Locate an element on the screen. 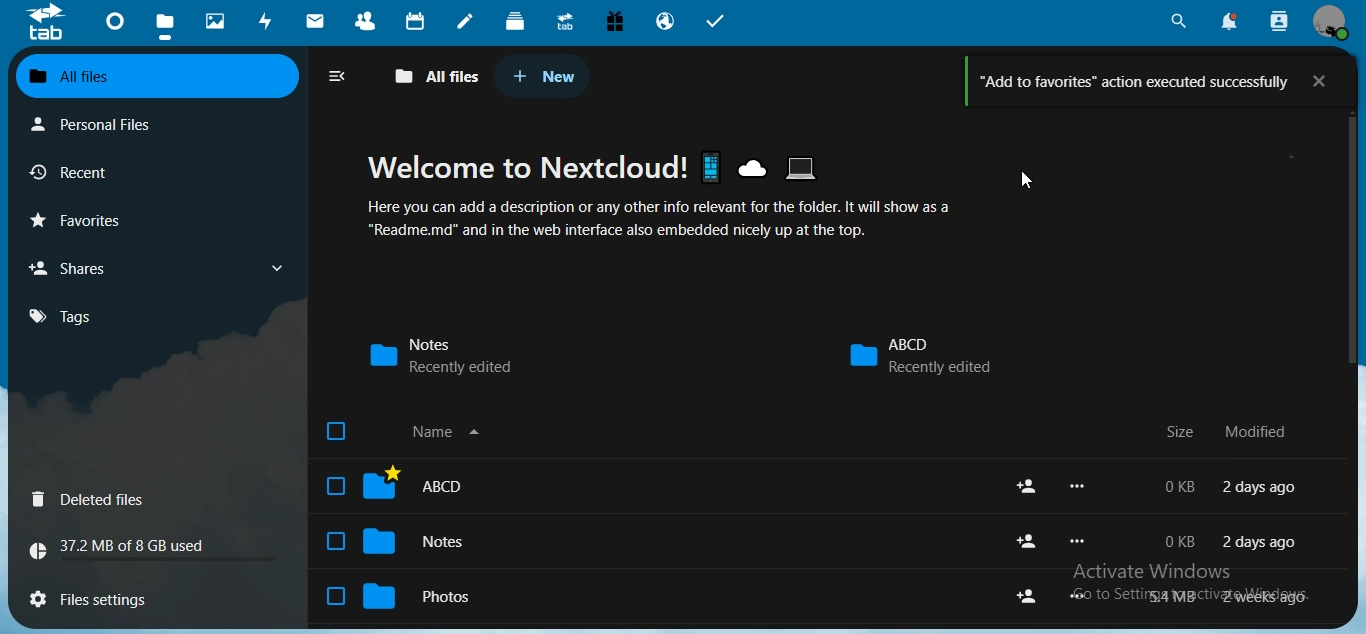  text is located at coordinates (1154, 80).